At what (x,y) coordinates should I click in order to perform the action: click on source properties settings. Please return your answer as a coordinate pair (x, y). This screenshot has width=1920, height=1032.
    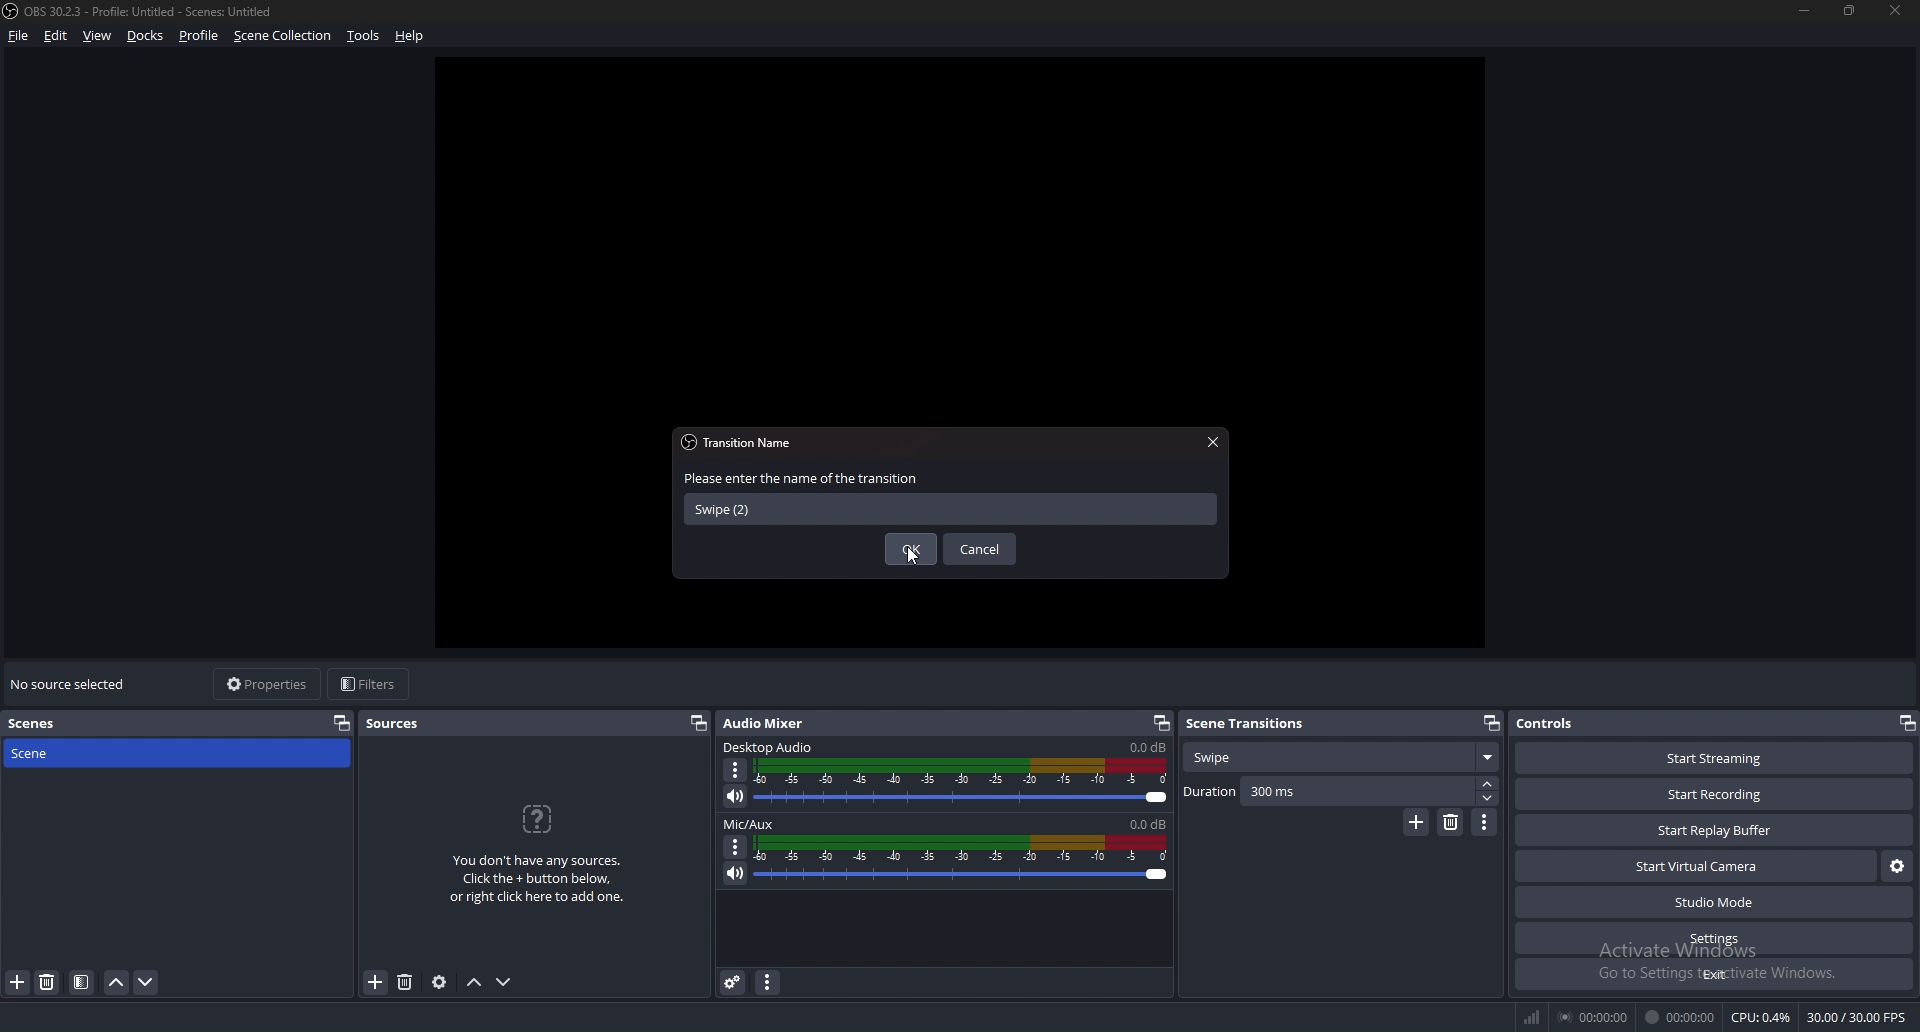
    Looking at the image, I should click on (441, 982).